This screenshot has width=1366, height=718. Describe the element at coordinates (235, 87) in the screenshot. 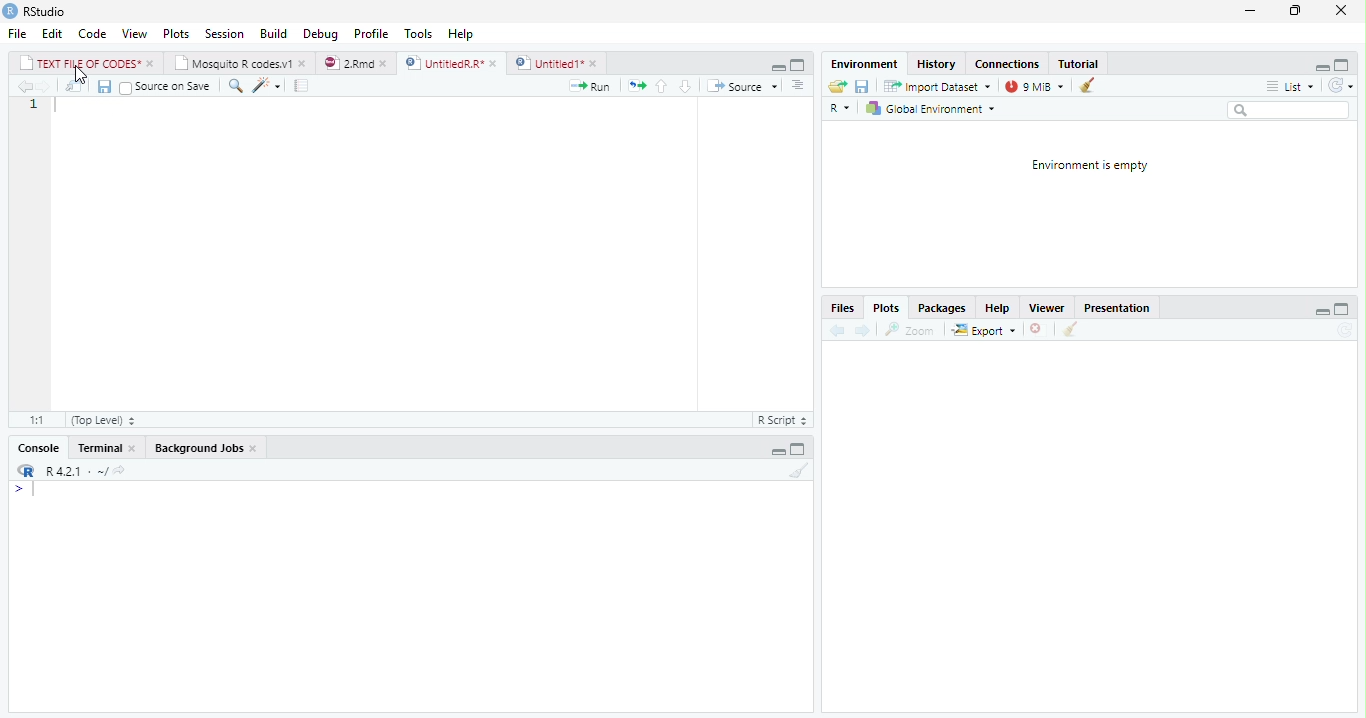

I see `find/replace` at that location.